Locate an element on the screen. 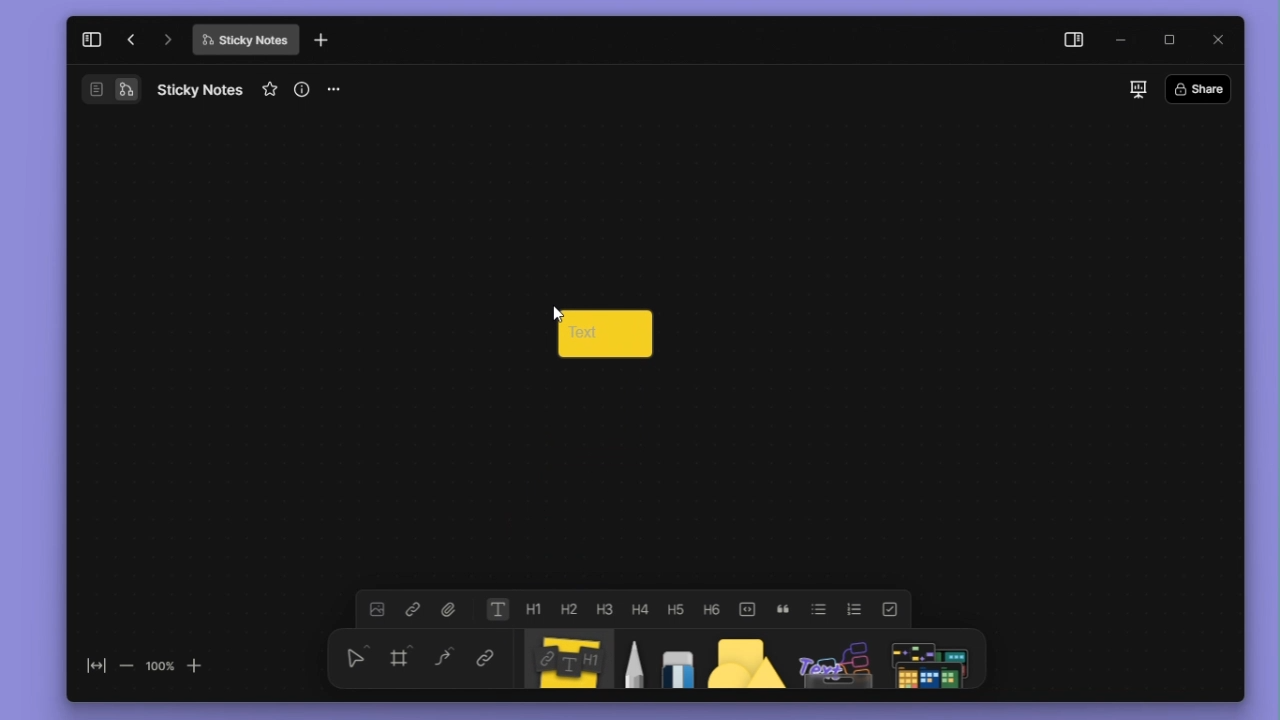  go back is located at coordinates (128, 45).